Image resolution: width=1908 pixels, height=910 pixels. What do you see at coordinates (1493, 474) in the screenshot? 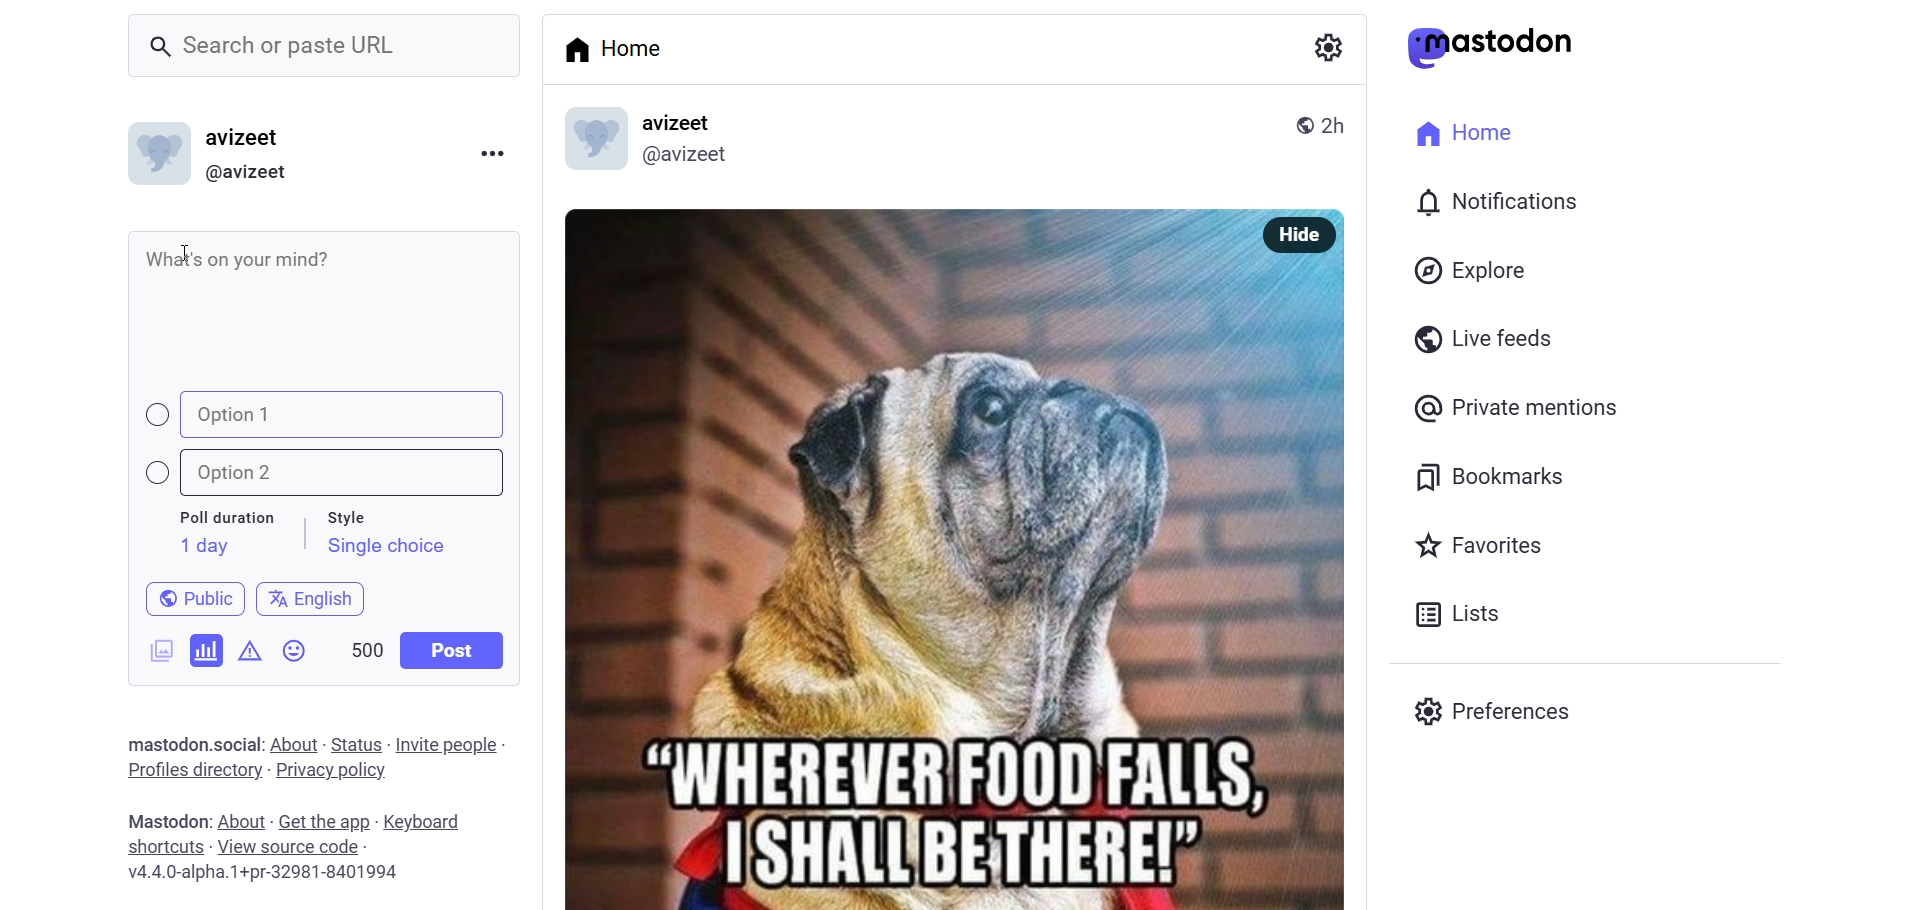
I see `bookmark` at bounding box center [1493, 474].